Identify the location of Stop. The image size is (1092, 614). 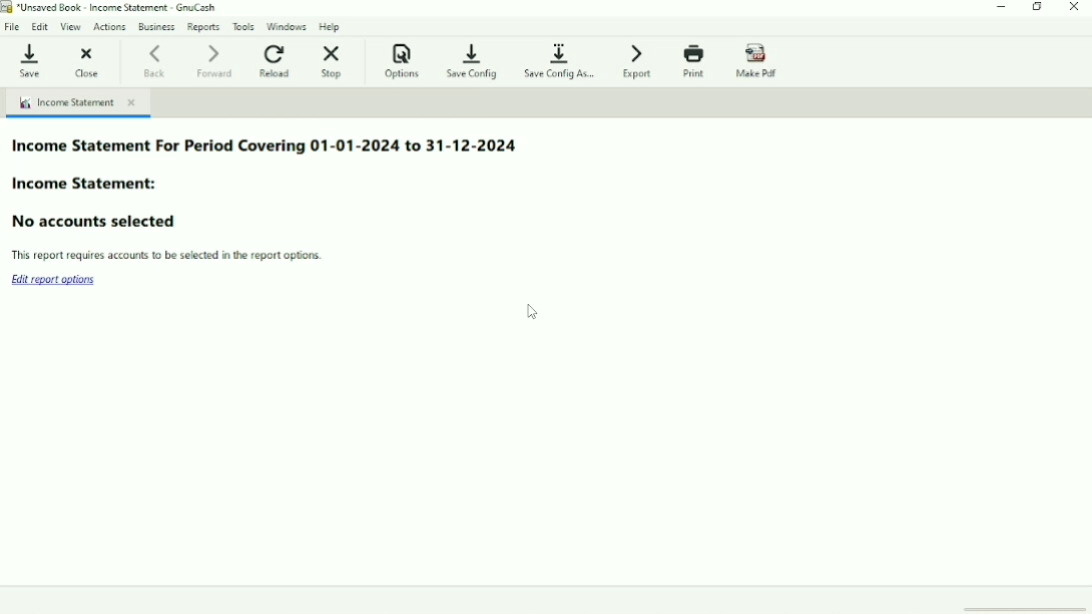
(332, 61).